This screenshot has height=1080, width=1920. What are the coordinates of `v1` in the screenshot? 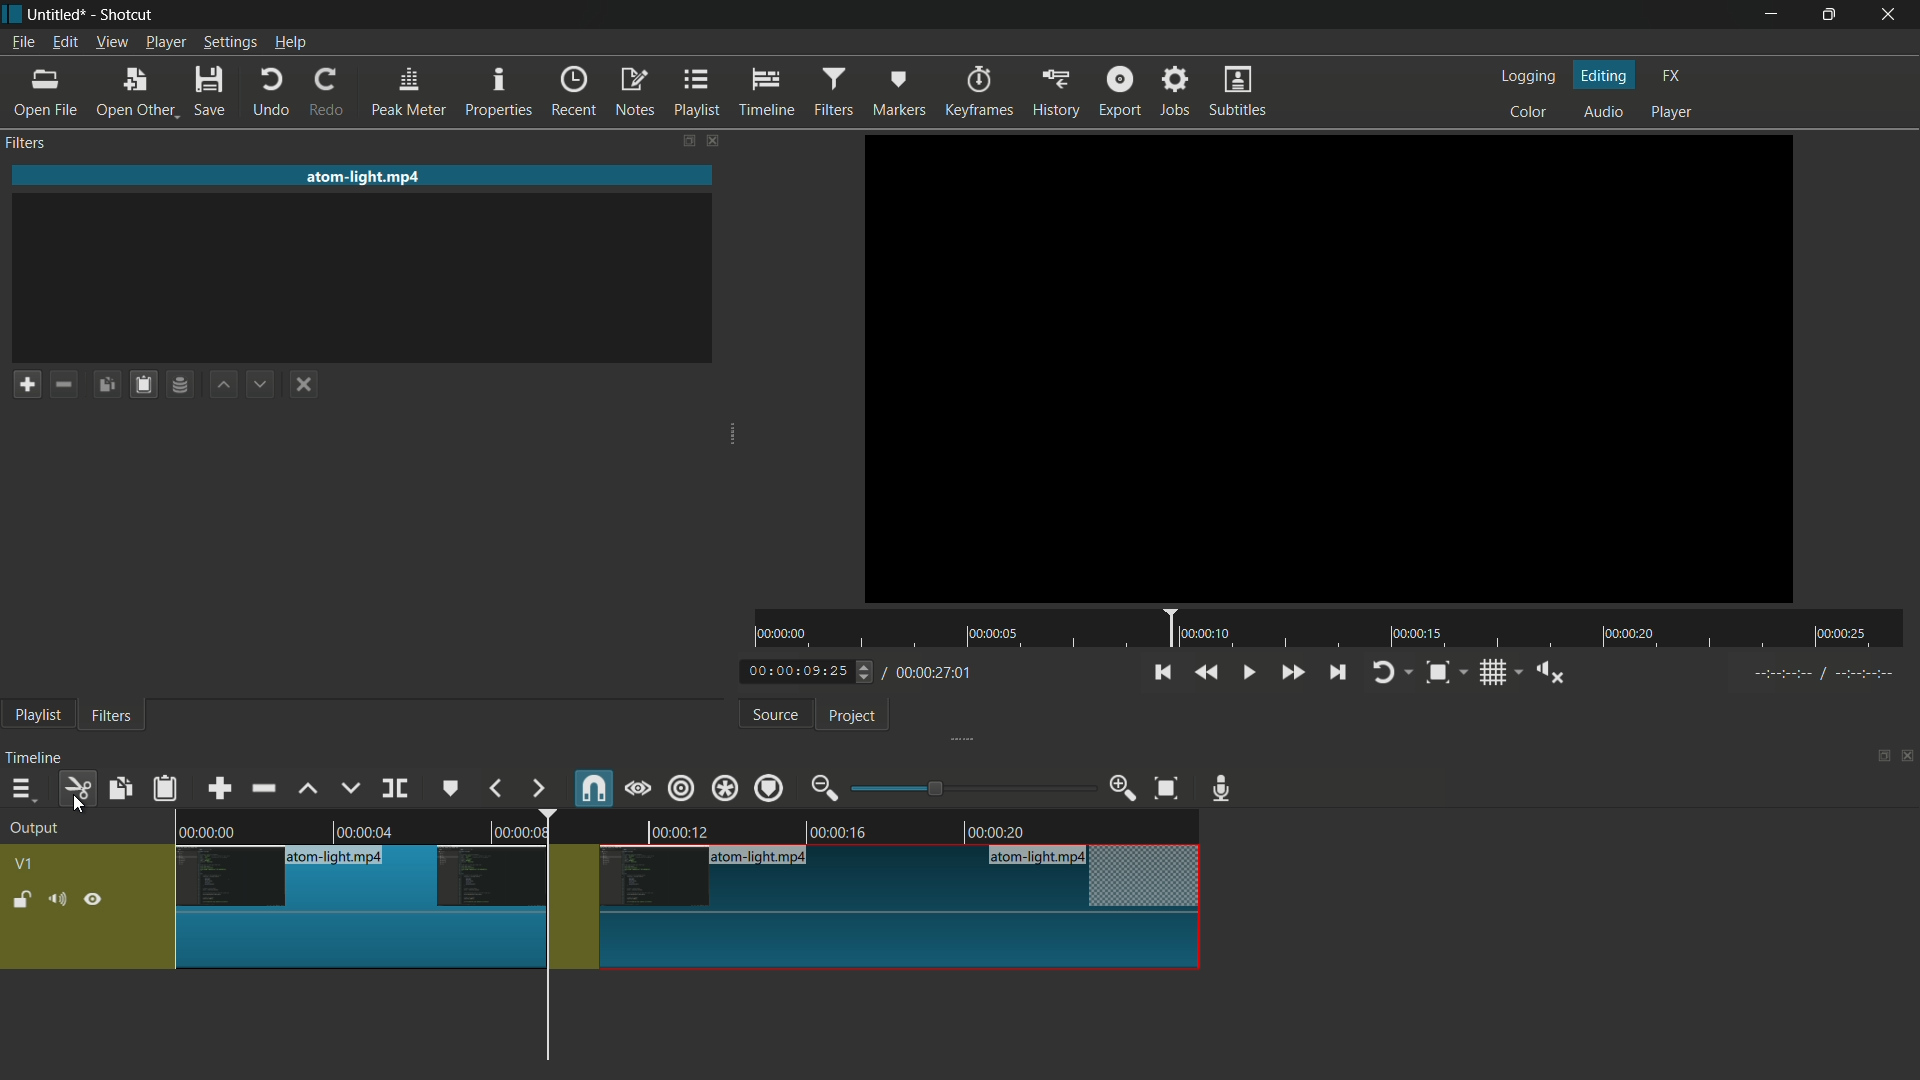 It's located at (23, 864).